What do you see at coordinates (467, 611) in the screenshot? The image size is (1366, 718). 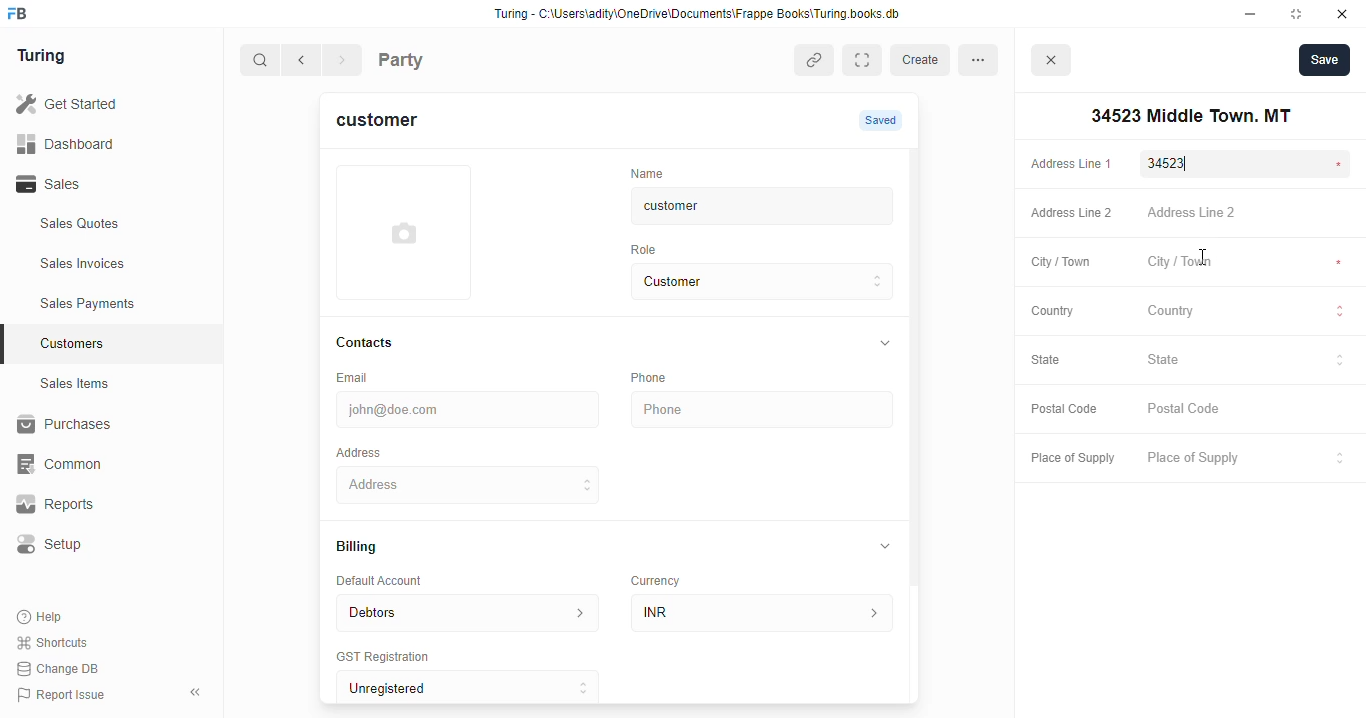 I see `Debtors` at bounding box center [467, 611].